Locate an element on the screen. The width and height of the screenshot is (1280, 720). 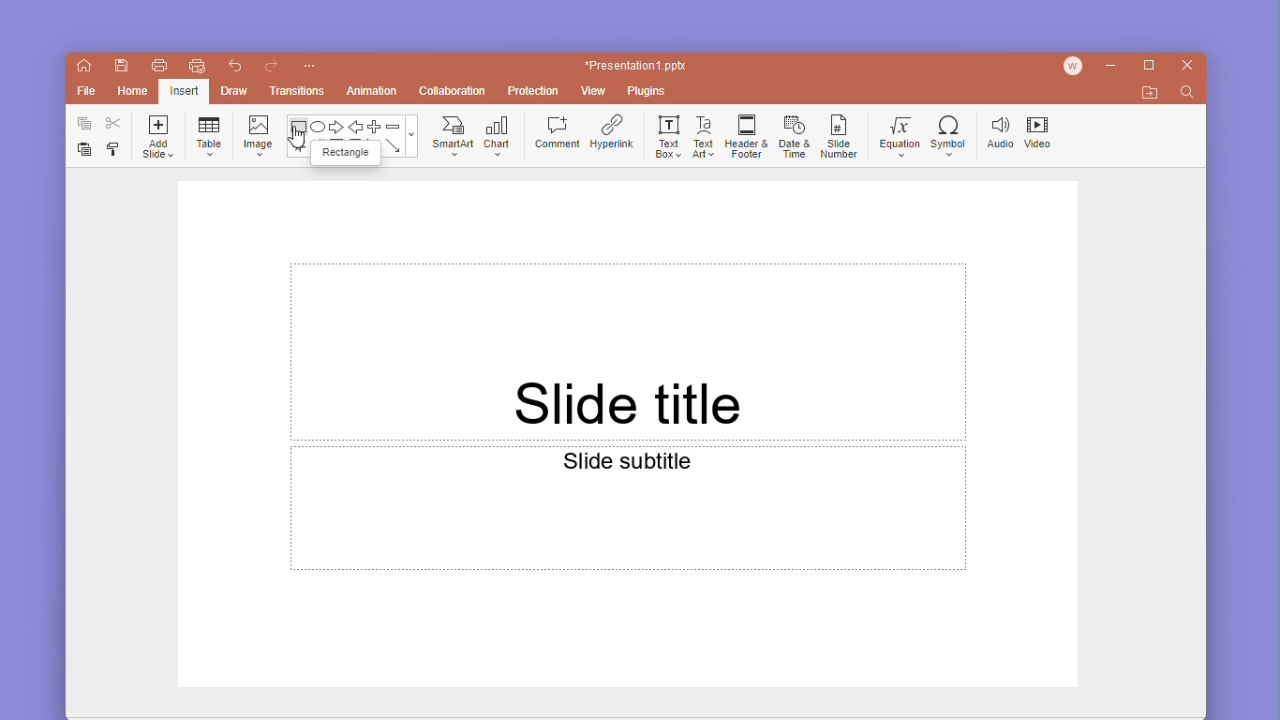
image is located at coordinates (258, 135).